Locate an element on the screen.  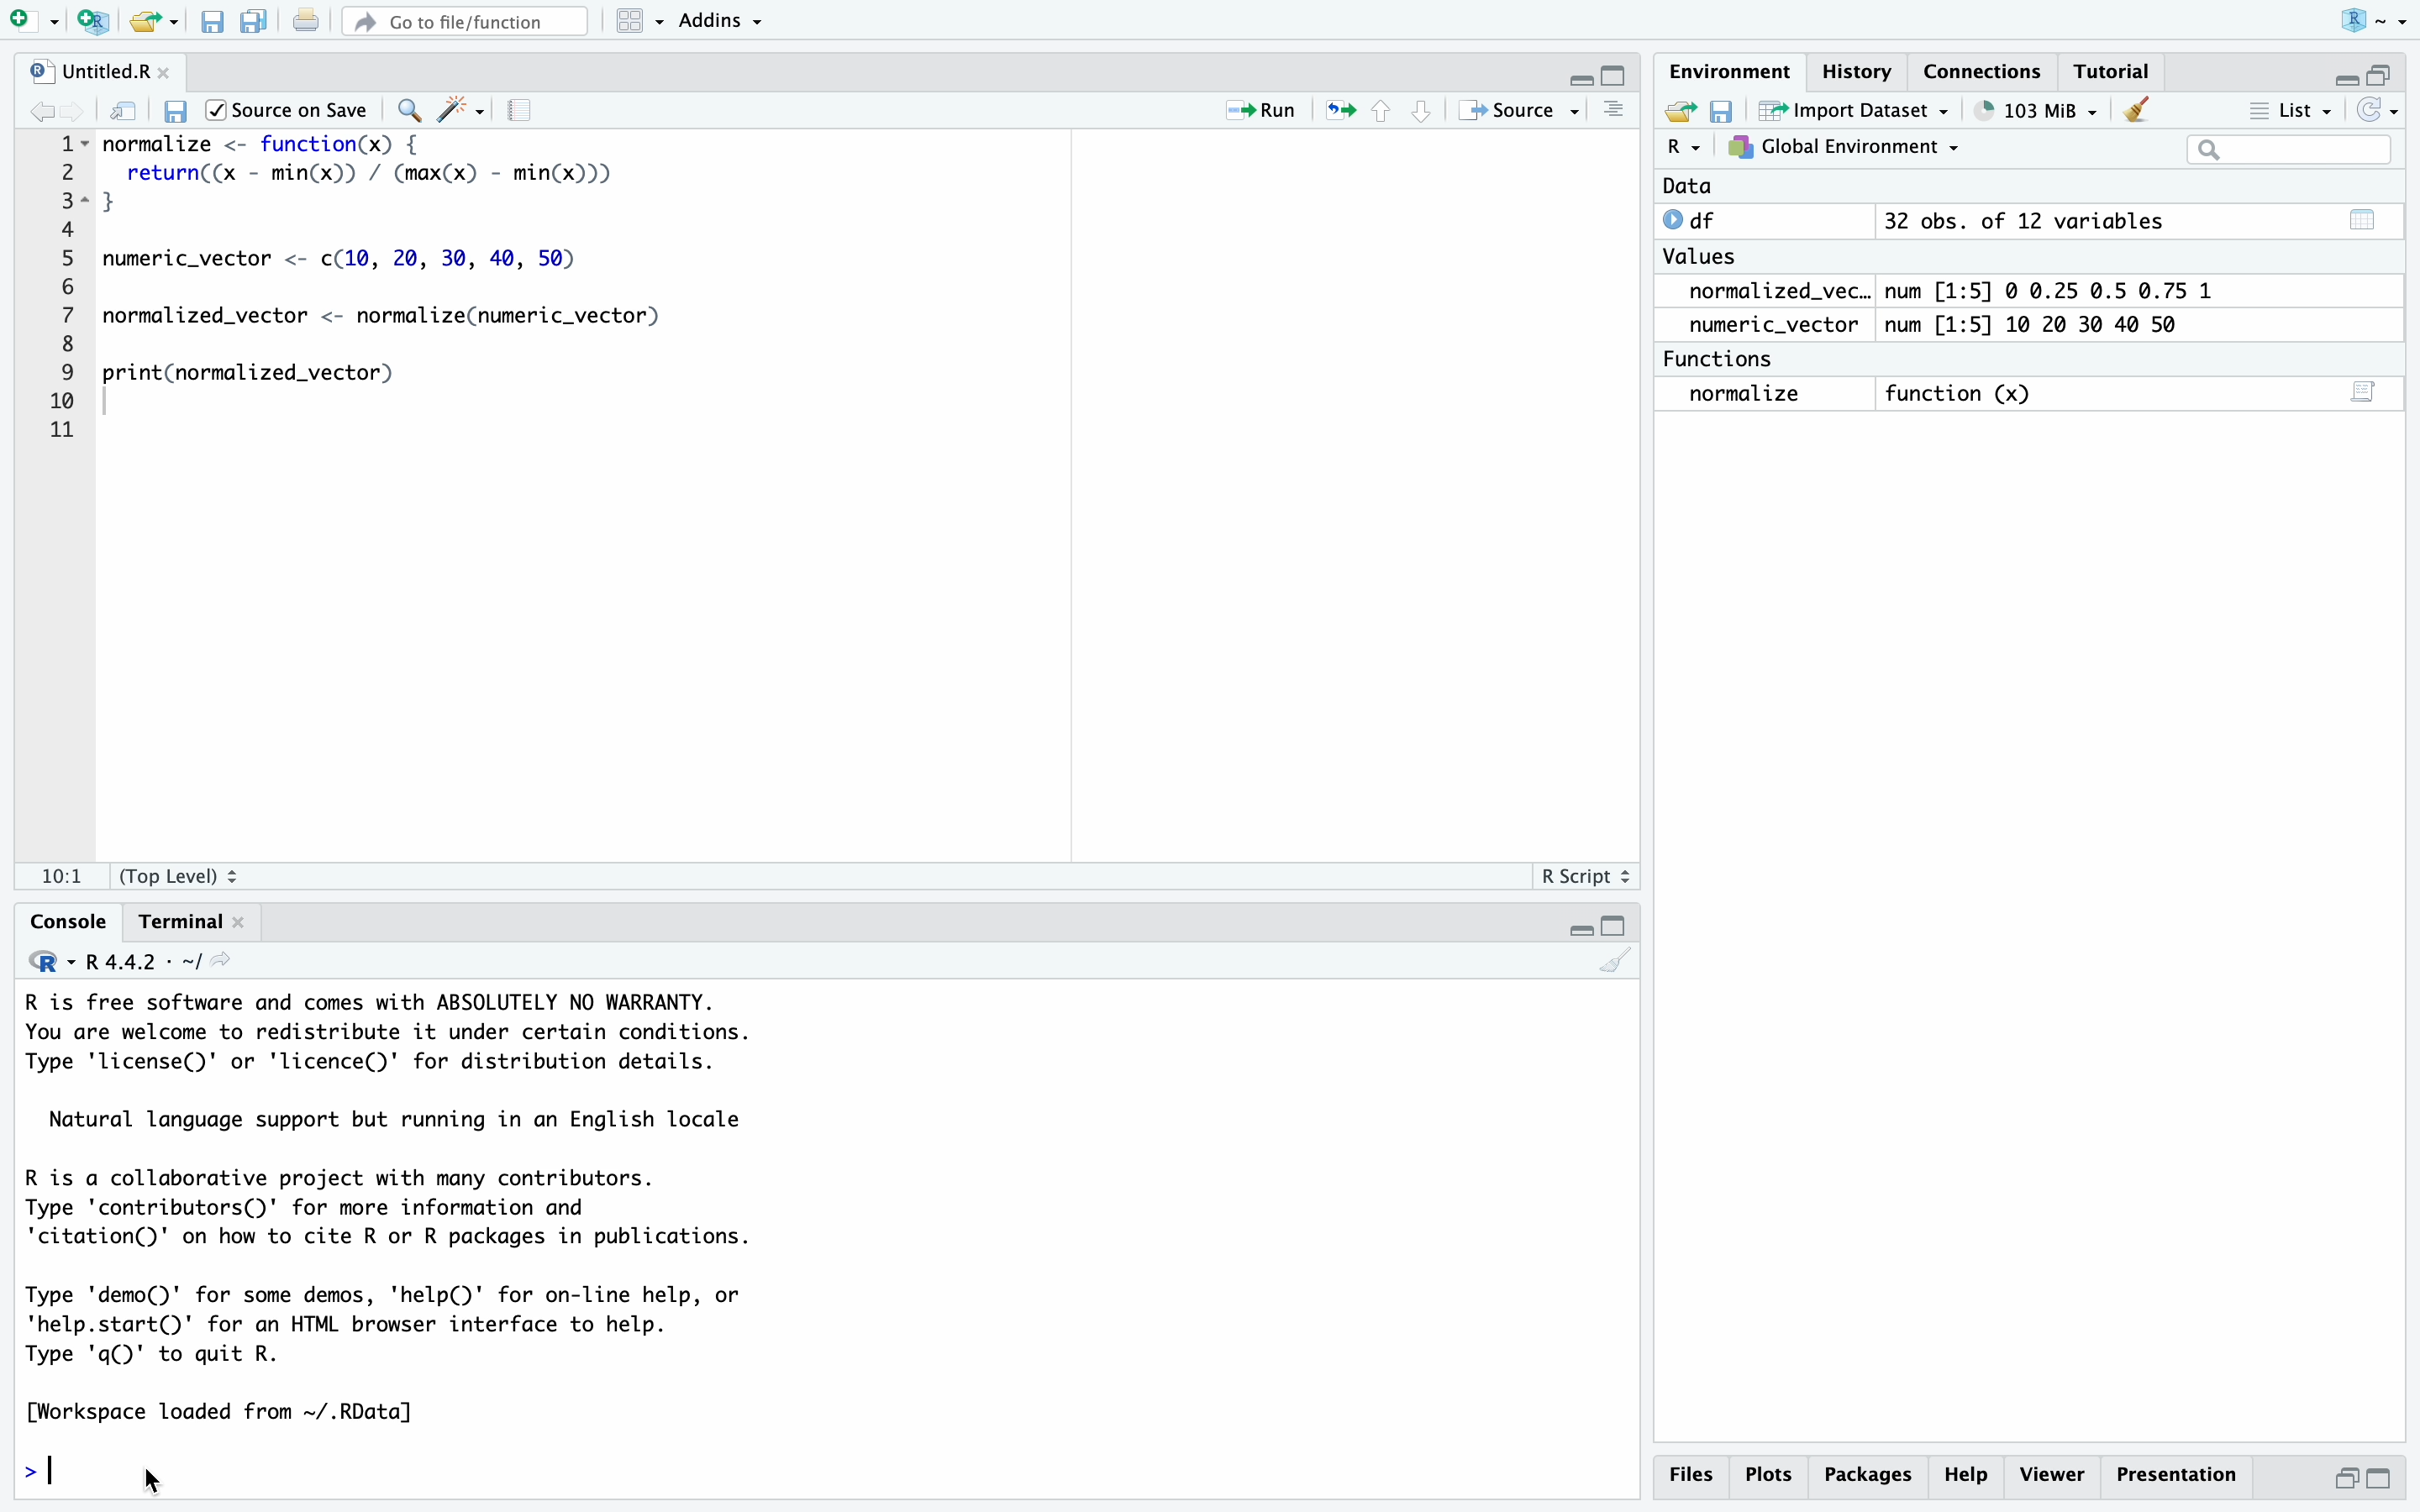
minimize is located at coordinates (2340, 75).